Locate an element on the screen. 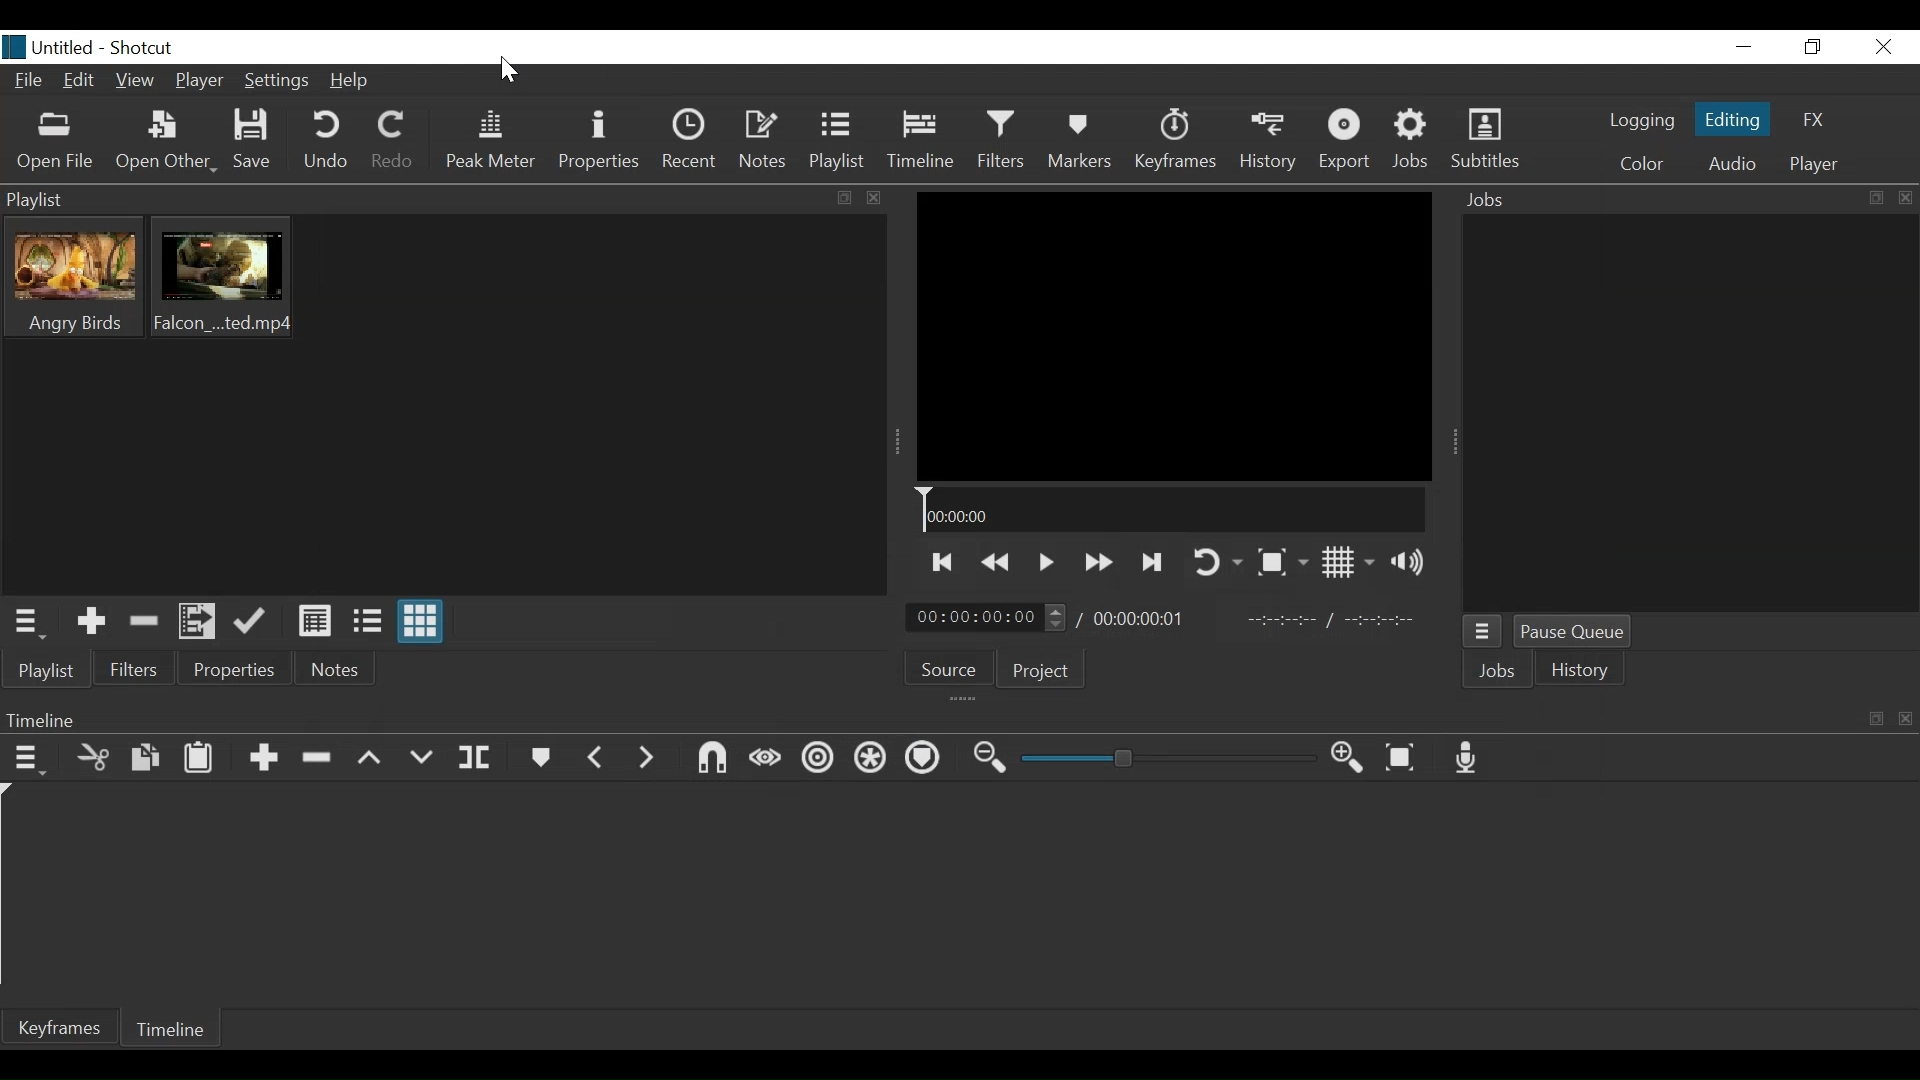  Update is located at coordinates (254, 622).